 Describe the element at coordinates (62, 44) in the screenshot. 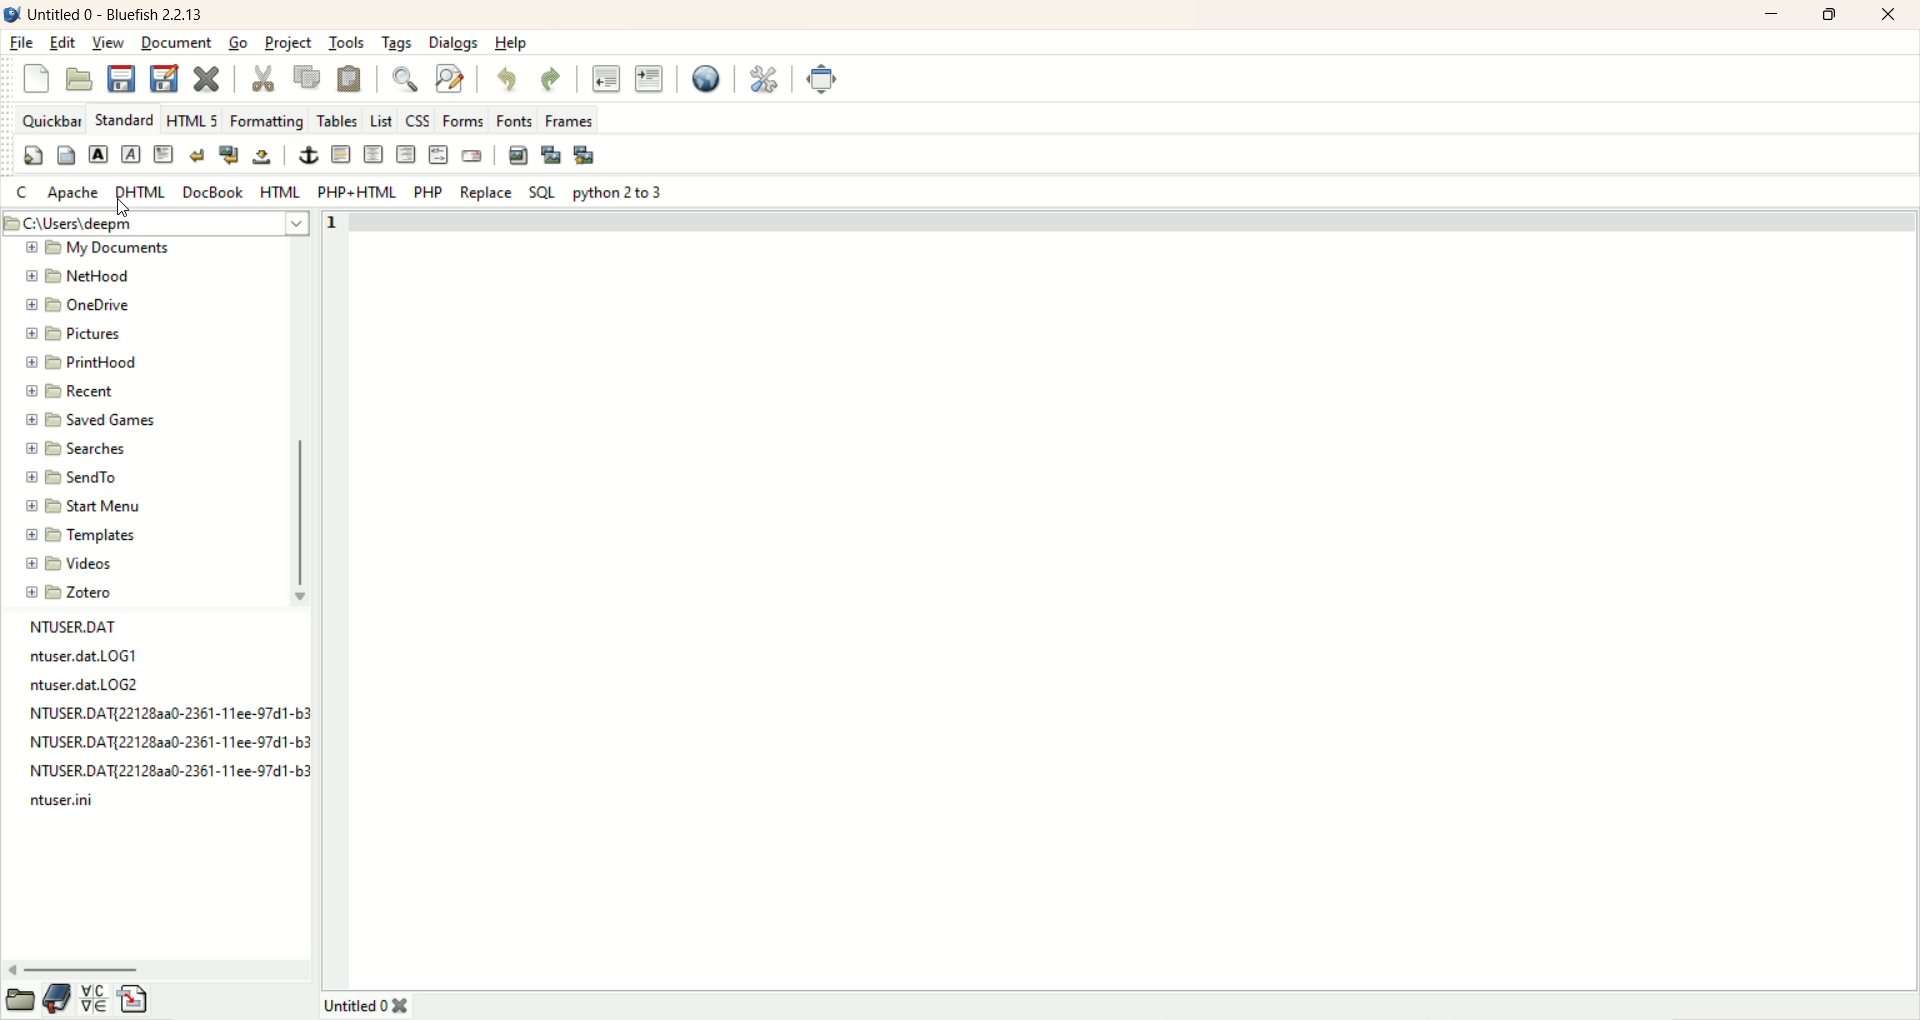

I see `edit` at that location.